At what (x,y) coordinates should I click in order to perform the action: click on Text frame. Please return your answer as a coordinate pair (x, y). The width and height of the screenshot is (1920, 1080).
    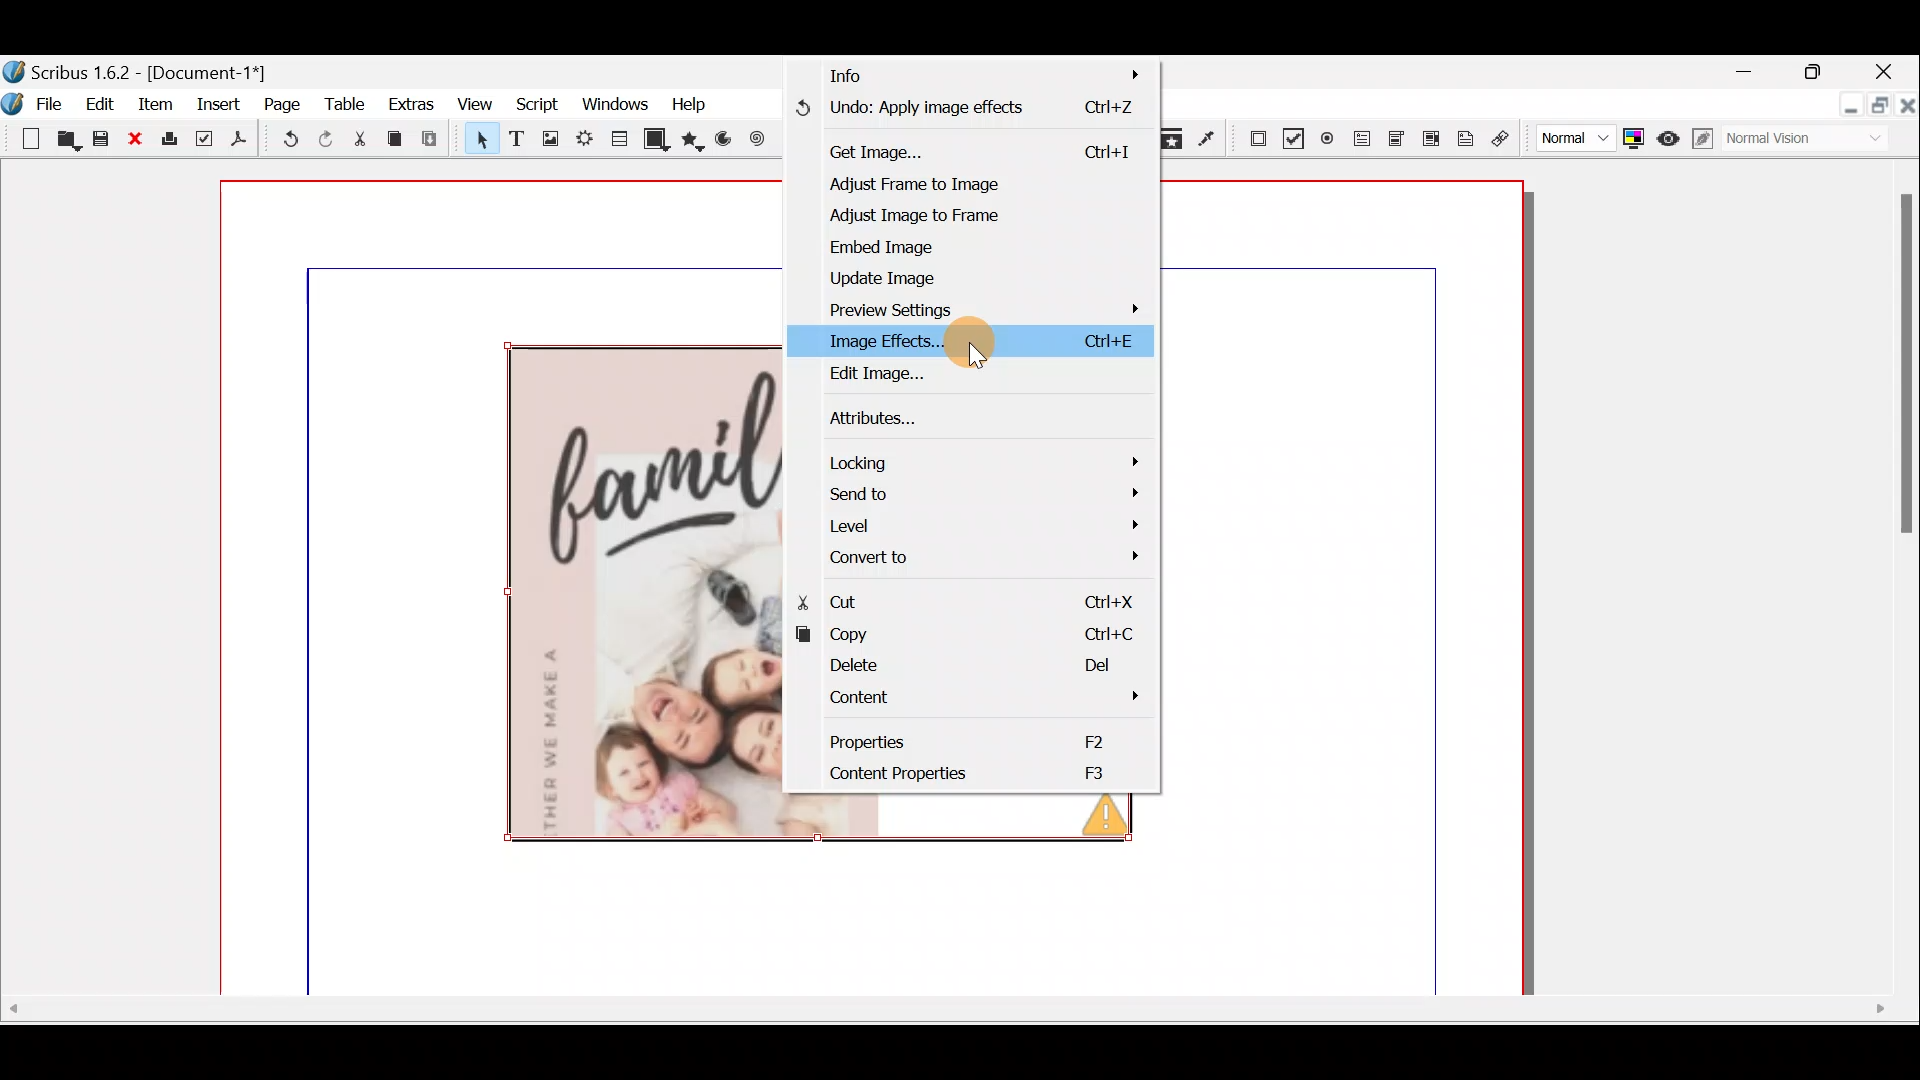
    Looking at the image, I should click on (519, 141).